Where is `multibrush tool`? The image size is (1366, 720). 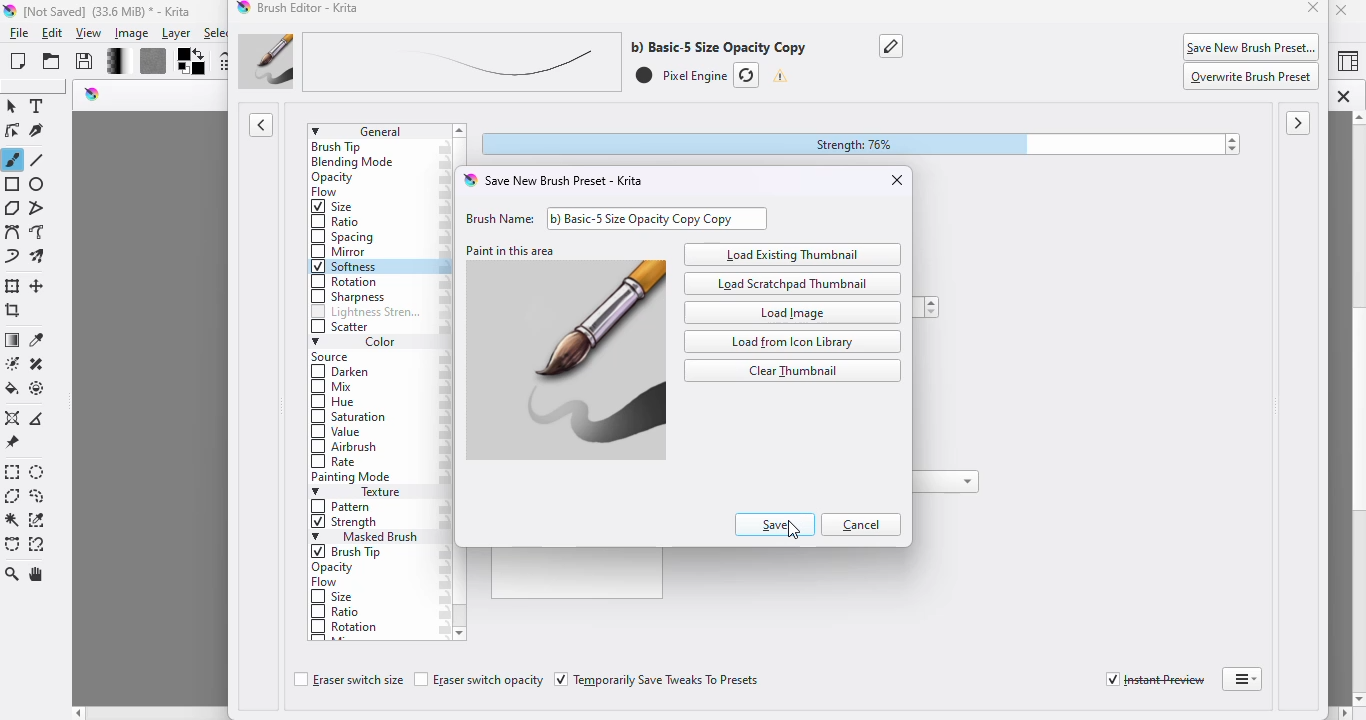 multibrush tool is located at coordinates (40, 257).